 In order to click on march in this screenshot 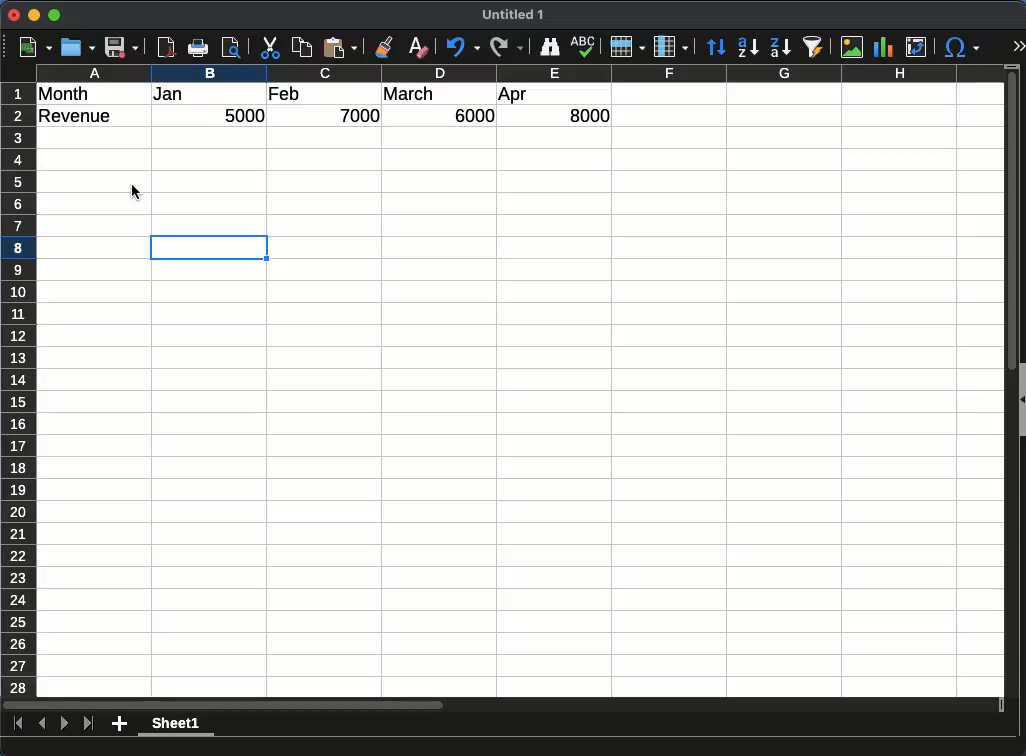, I will do `click(410, 93)`.